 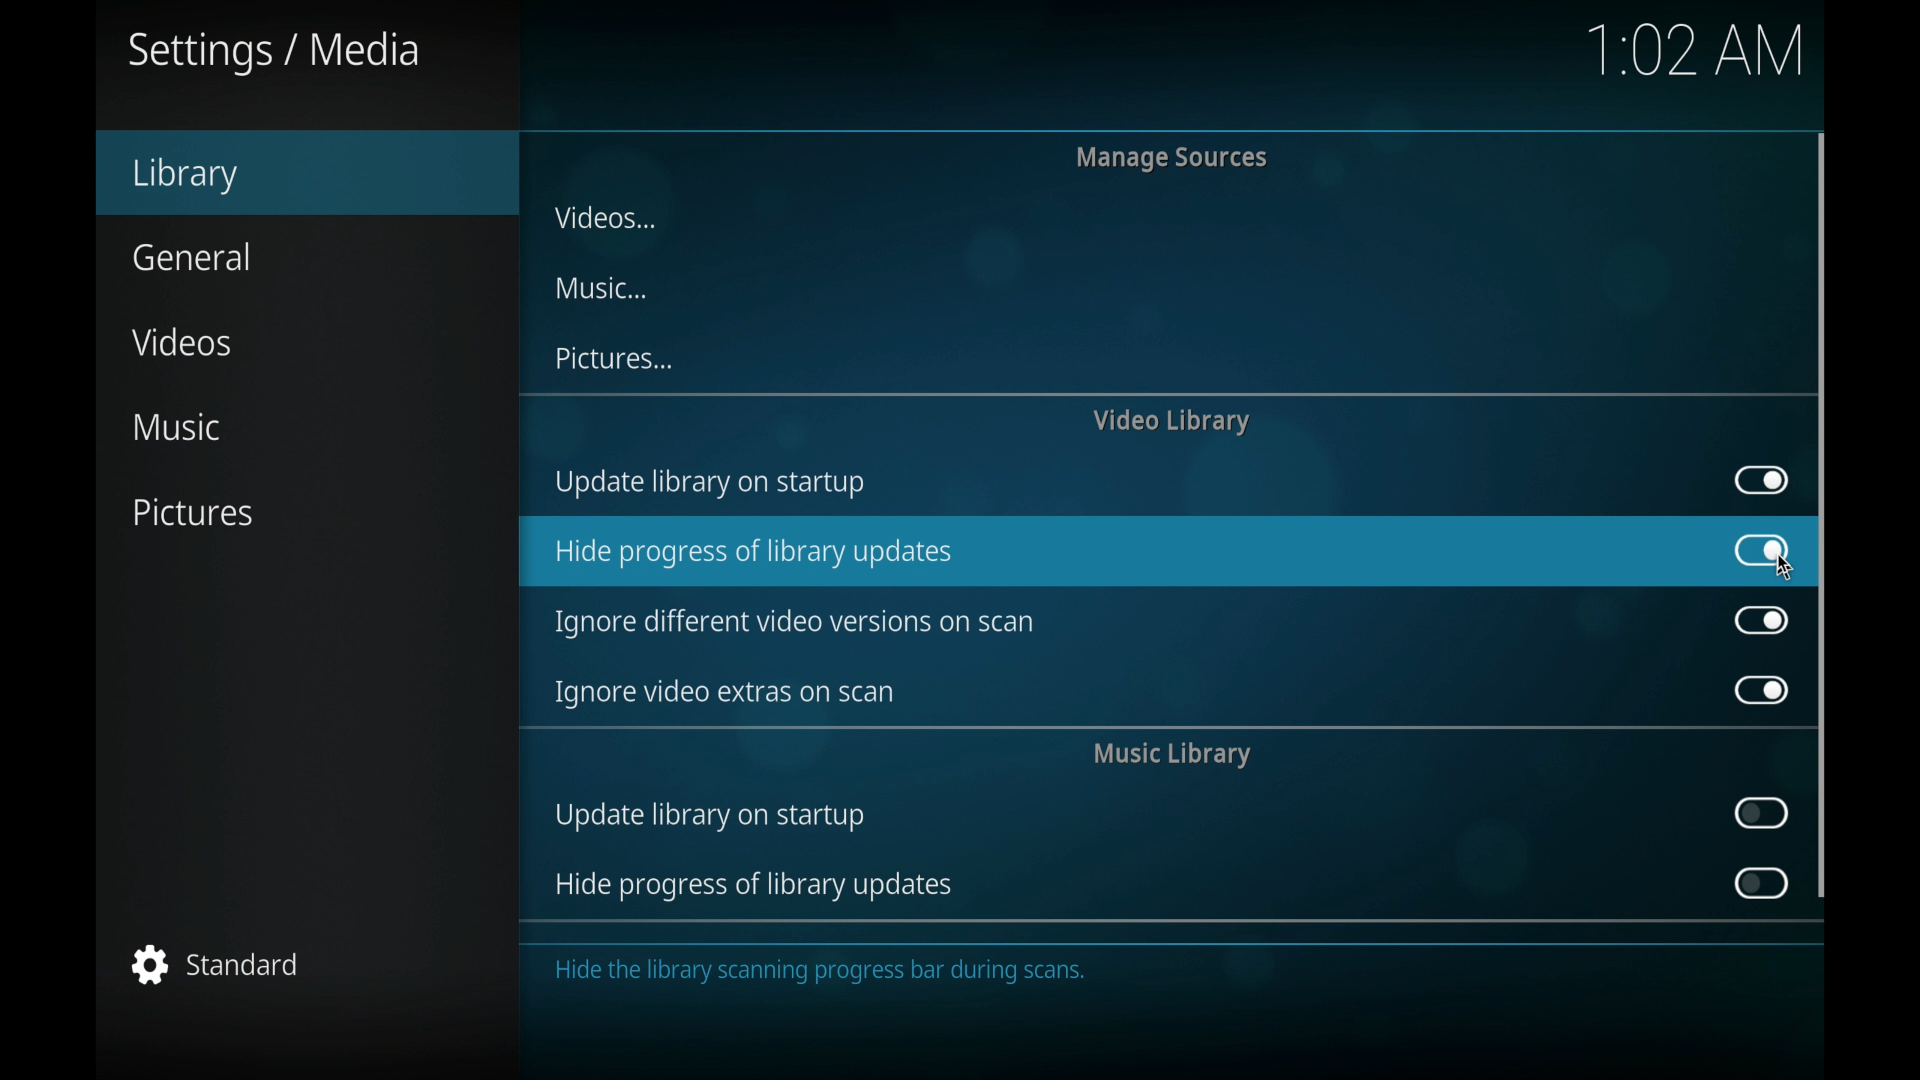 I want to click on ignore video extras on scan, so click(x=724, y=692).